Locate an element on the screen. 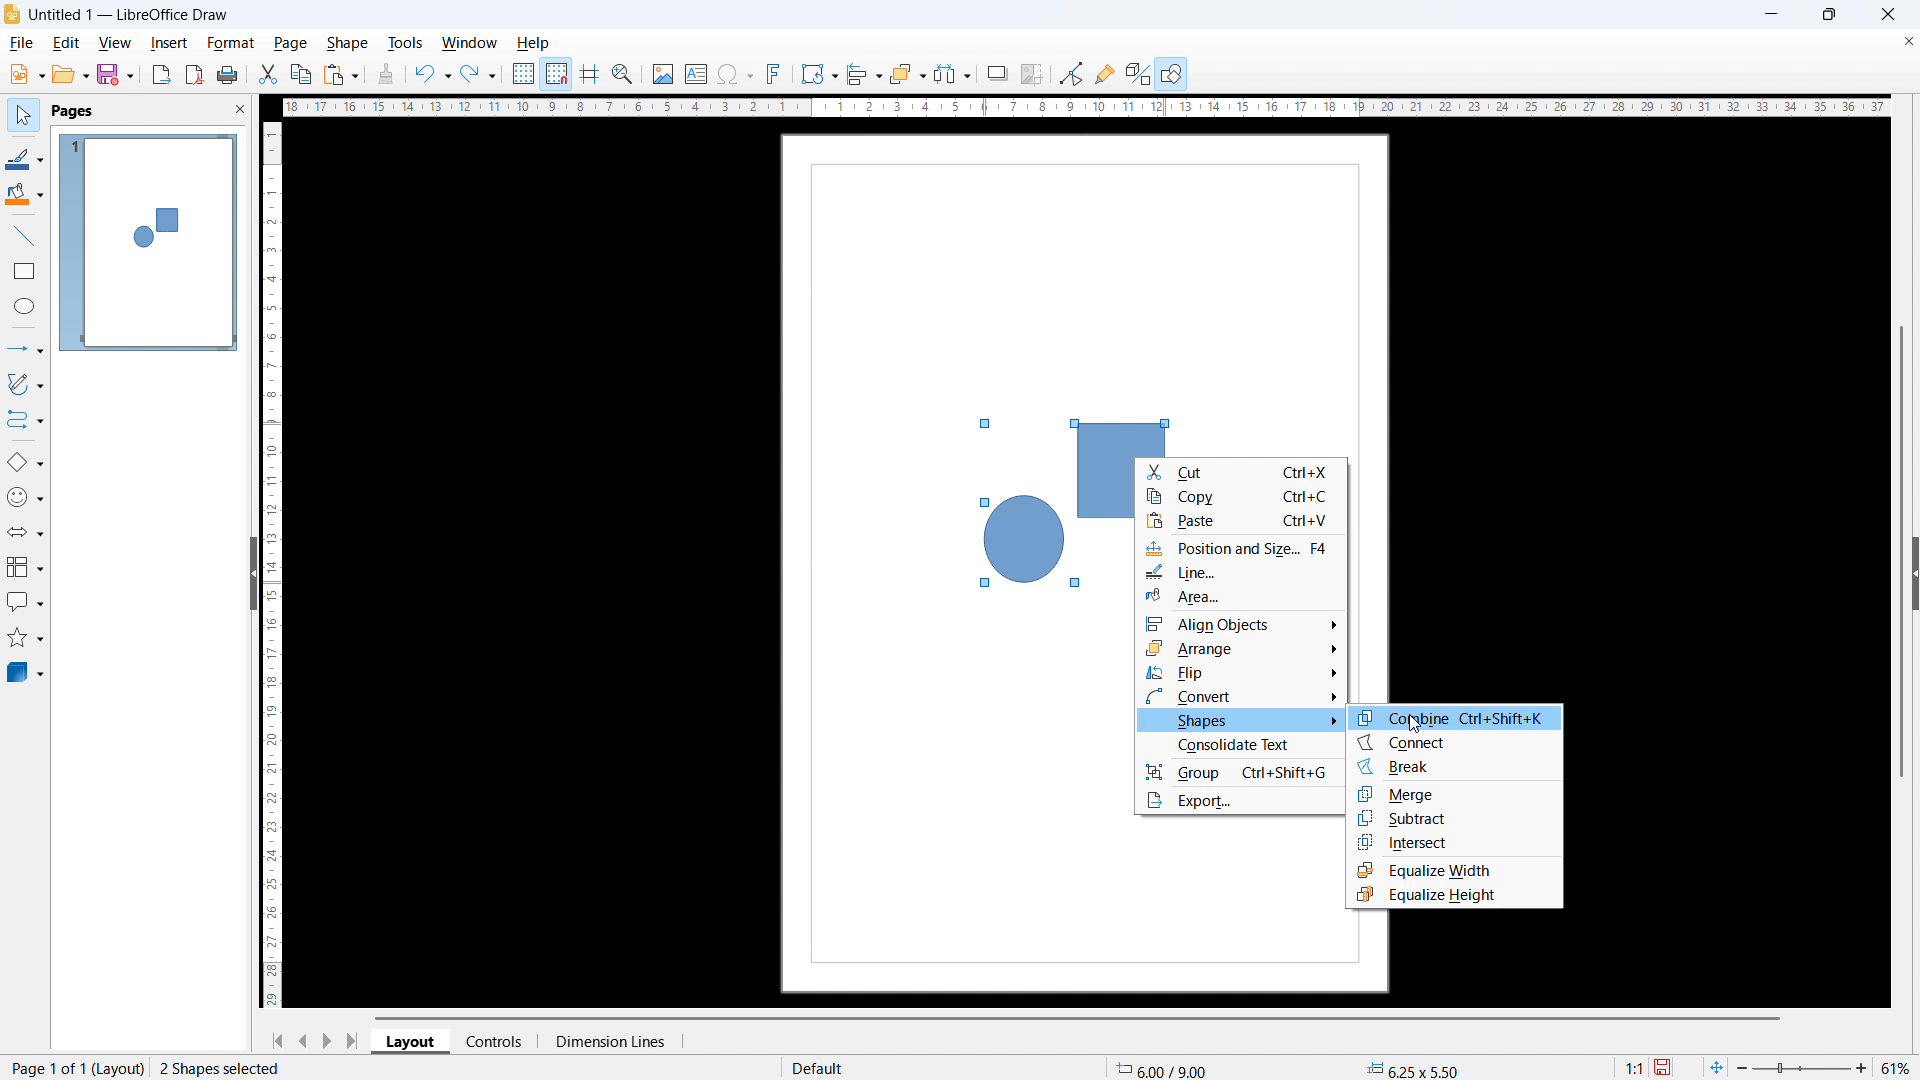  save is located at coordinates (116, 75).